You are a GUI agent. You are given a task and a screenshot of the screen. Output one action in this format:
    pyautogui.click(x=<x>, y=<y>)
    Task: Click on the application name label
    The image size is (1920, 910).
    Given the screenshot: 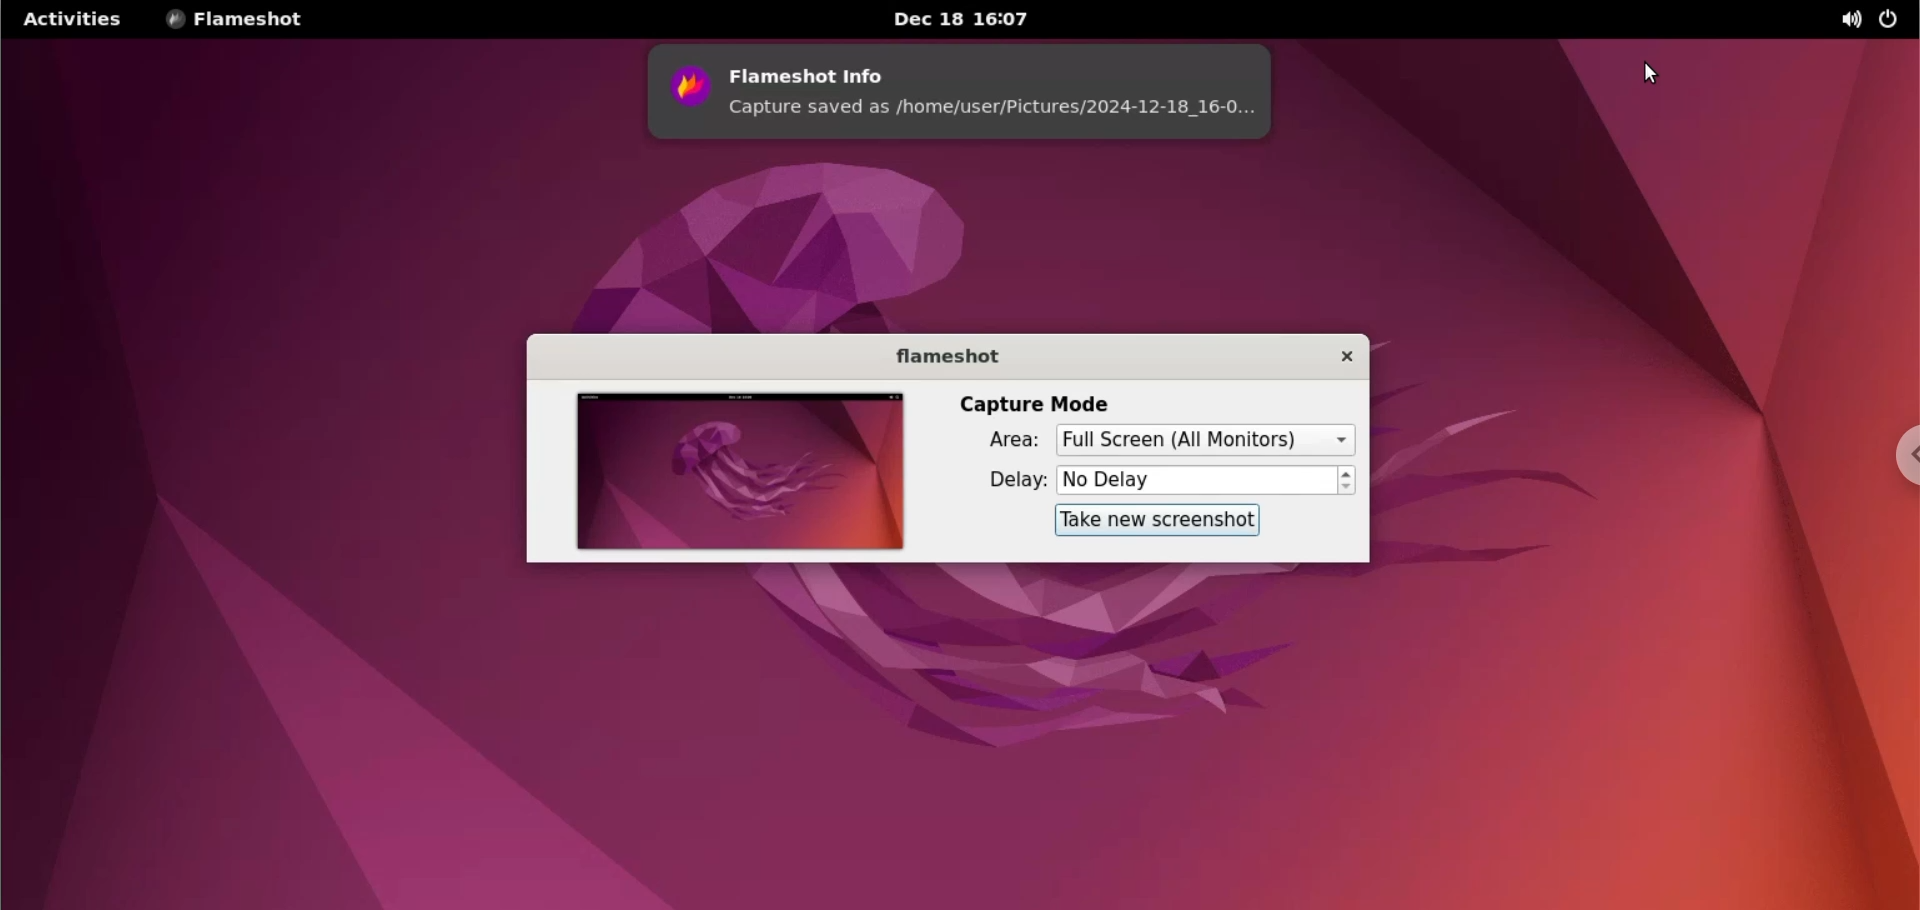 What is the action you would take?
    pyautogui.click(x=949, y=356)
    